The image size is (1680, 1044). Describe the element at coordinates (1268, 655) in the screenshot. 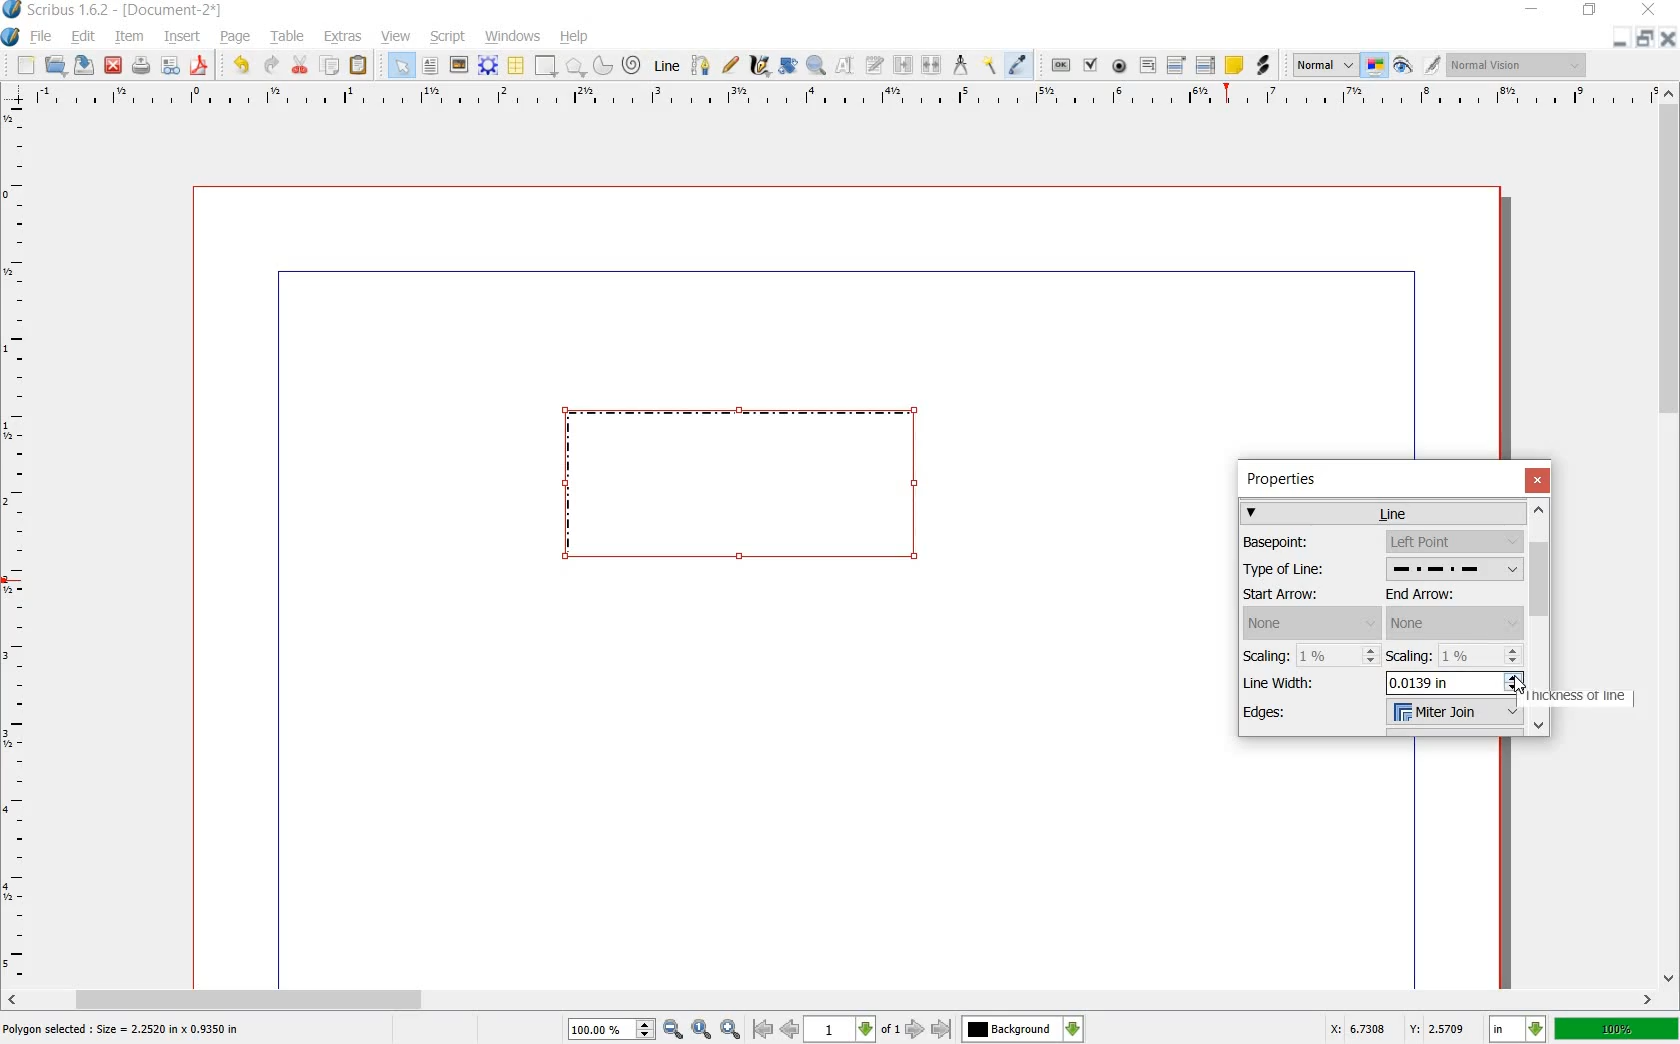

I see `Scaling:` at that location.